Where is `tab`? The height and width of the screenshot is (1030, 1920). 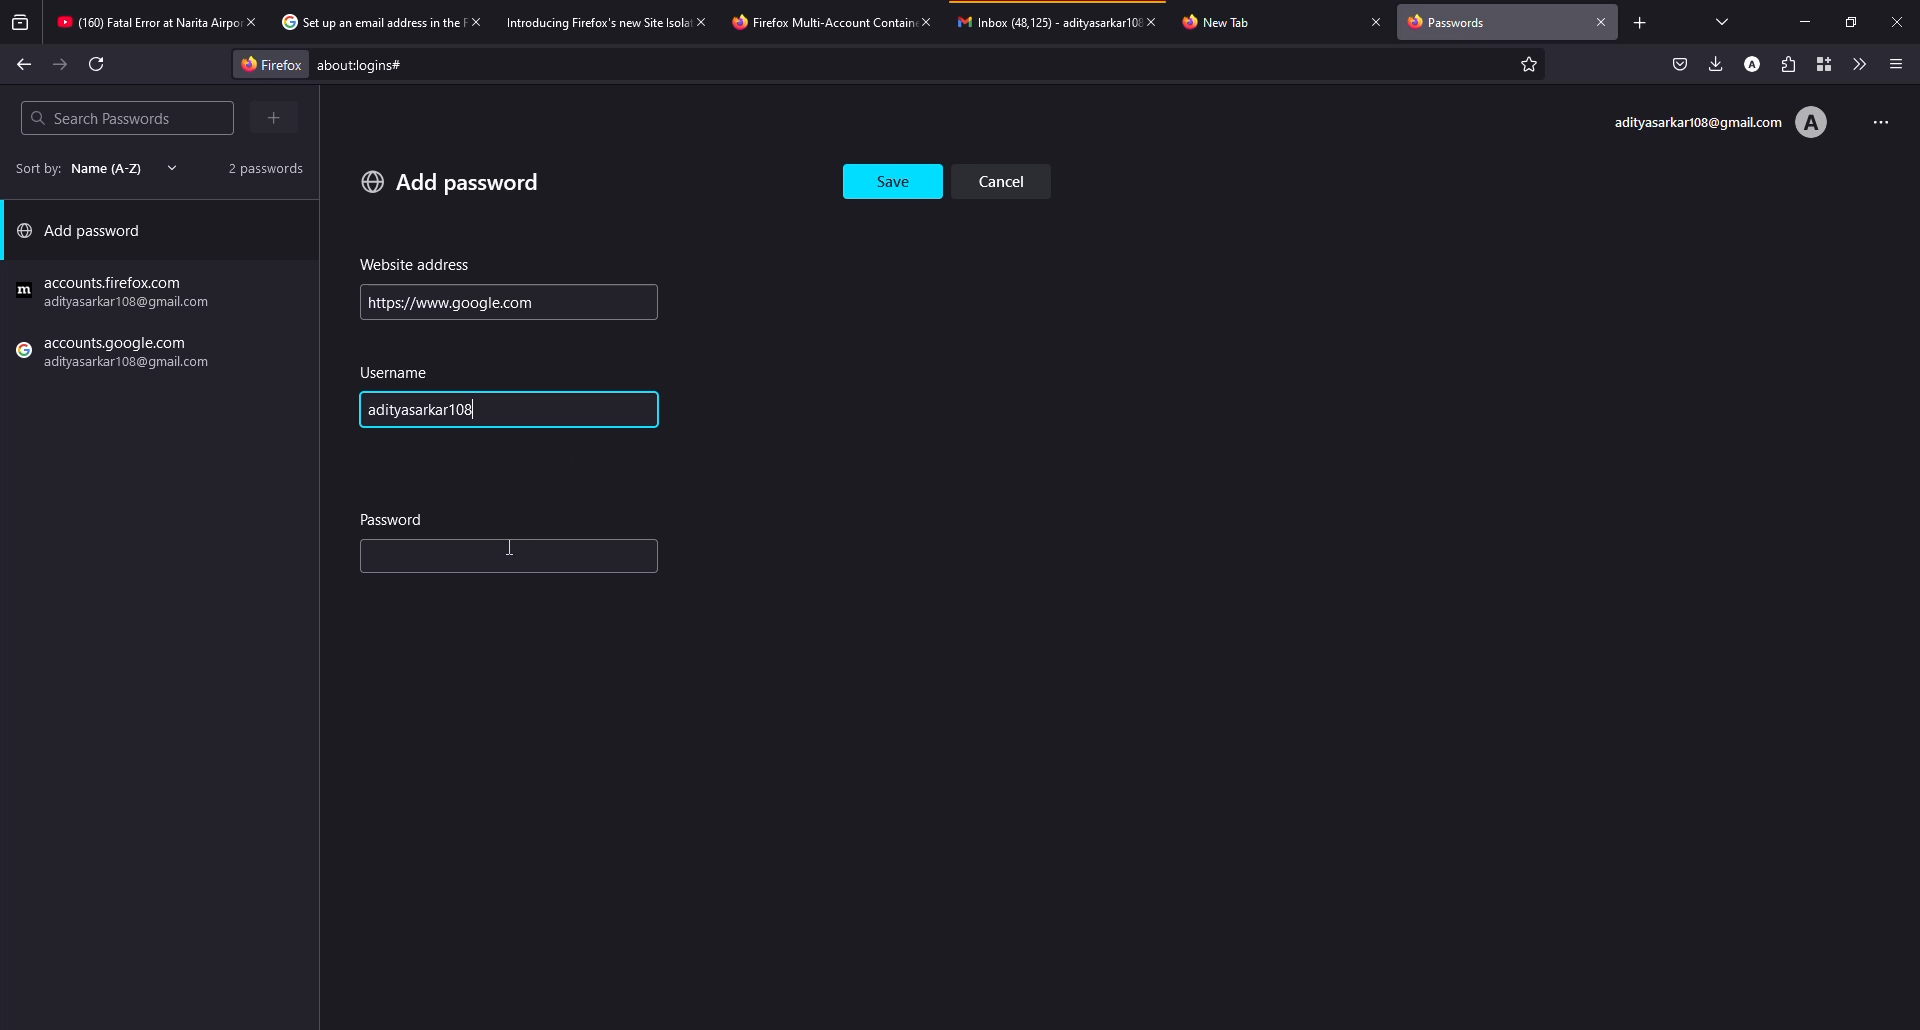 tab is located at coordinates (1227, 21).